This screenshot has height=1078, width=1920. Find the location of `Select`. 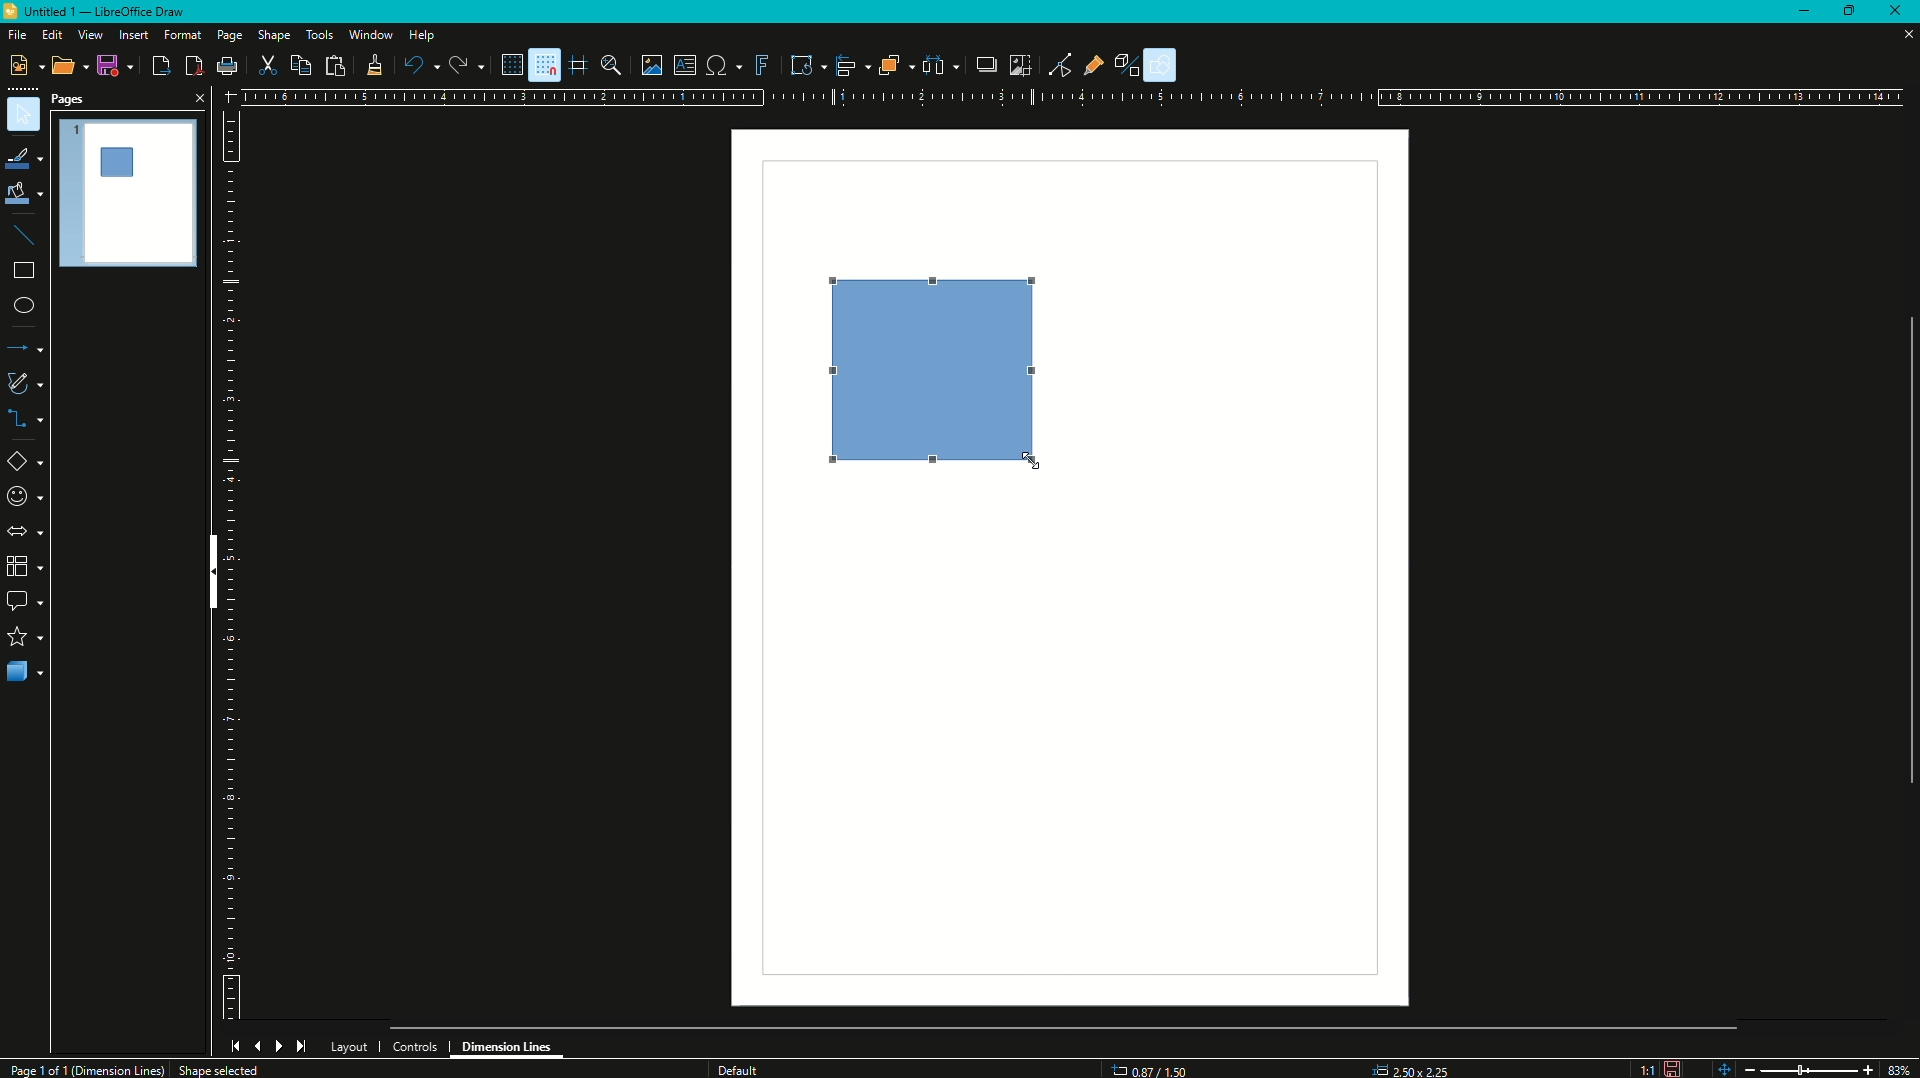

Select is located at coordinates (24, 115).